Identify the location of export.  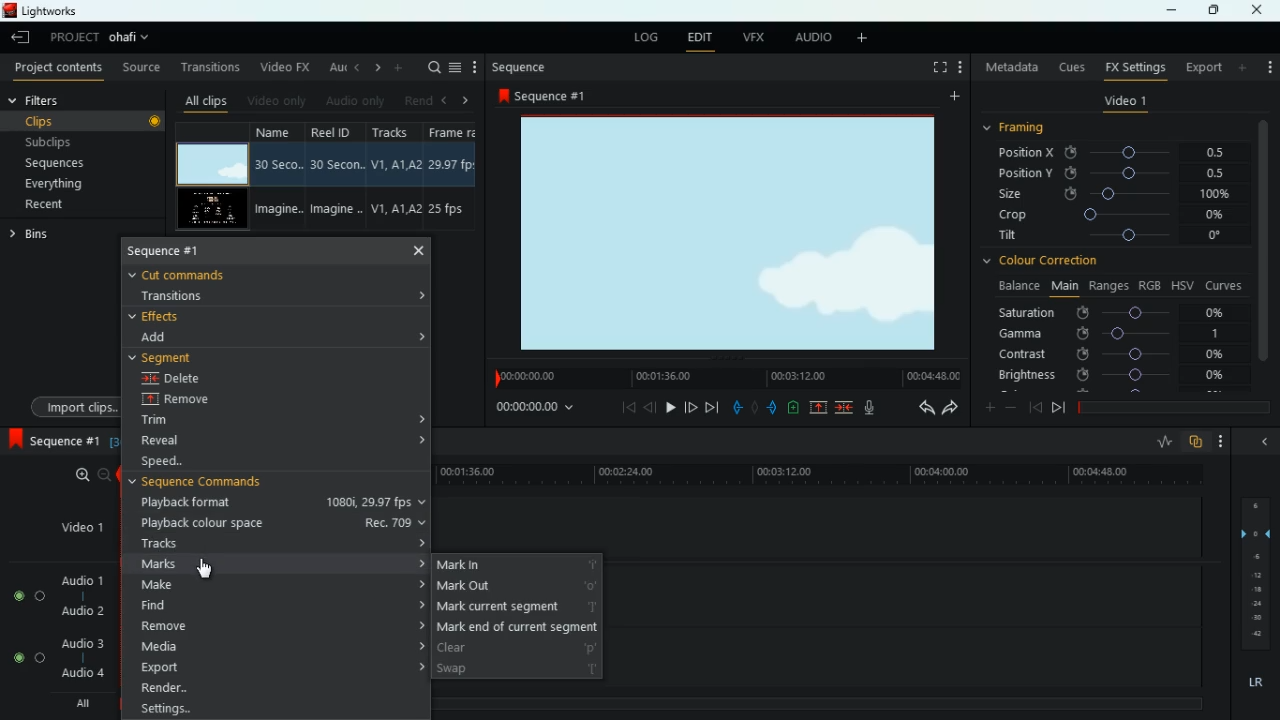
(282, 667).